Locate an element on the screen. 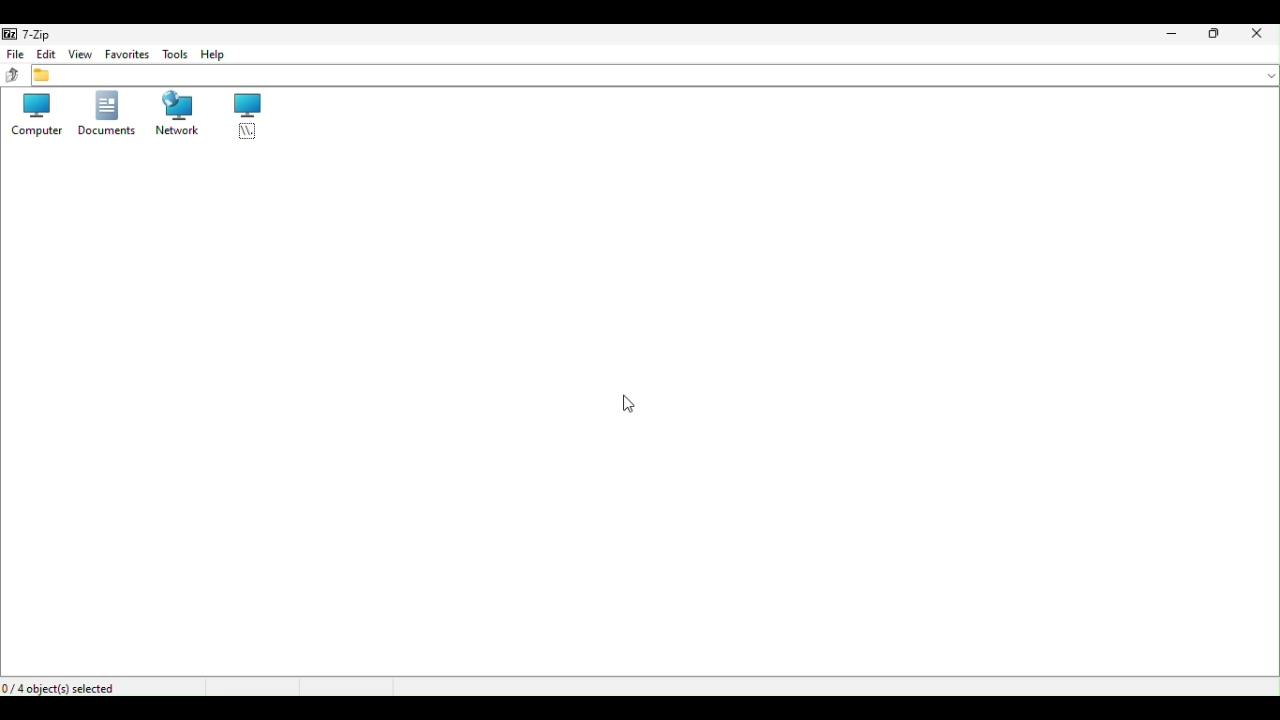 The height and width of the screenshot is (720, 1280). Restore is located at coordinates (1220, 34).